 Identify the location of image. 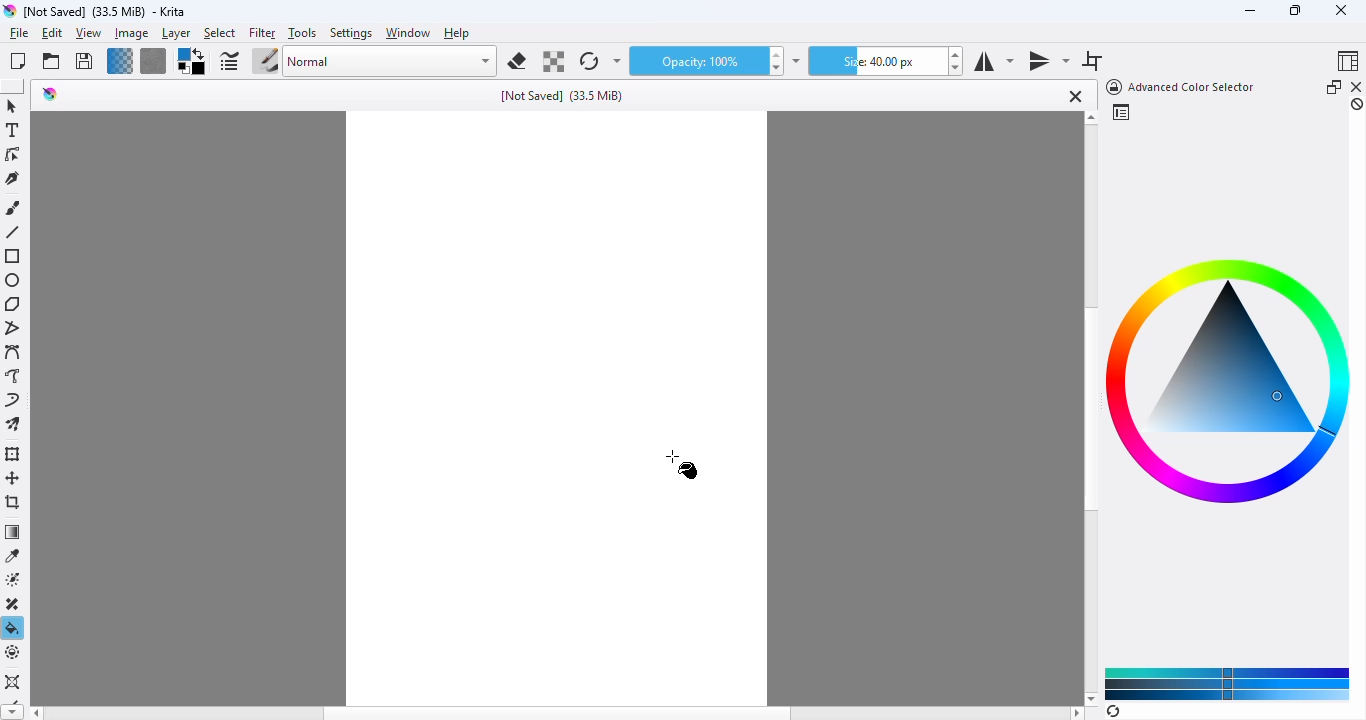
(132, 34).